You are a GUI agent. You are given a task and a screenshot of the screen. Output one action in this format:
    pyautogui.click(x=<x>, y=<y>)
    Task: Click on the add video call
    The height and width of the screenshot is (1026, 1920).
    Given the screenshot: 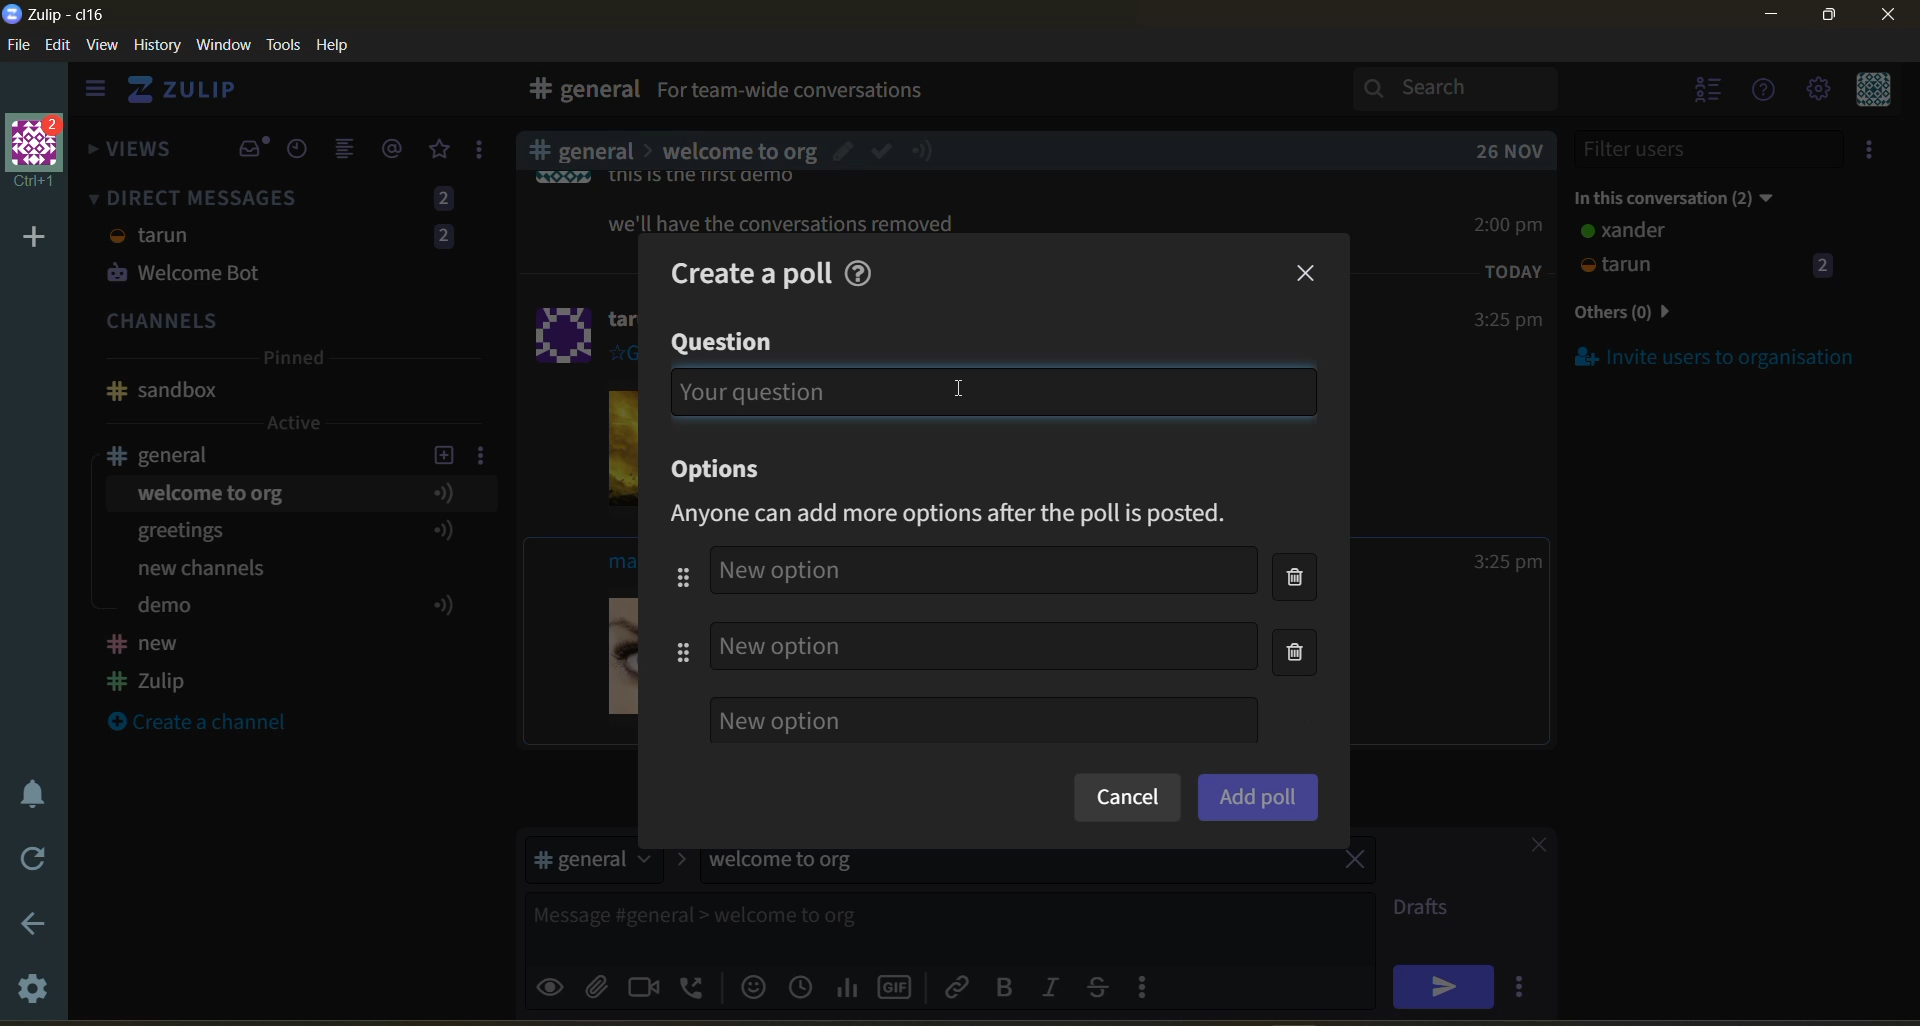 What is the action you would take?
    pyautogui.click(x=645, y=986)
    